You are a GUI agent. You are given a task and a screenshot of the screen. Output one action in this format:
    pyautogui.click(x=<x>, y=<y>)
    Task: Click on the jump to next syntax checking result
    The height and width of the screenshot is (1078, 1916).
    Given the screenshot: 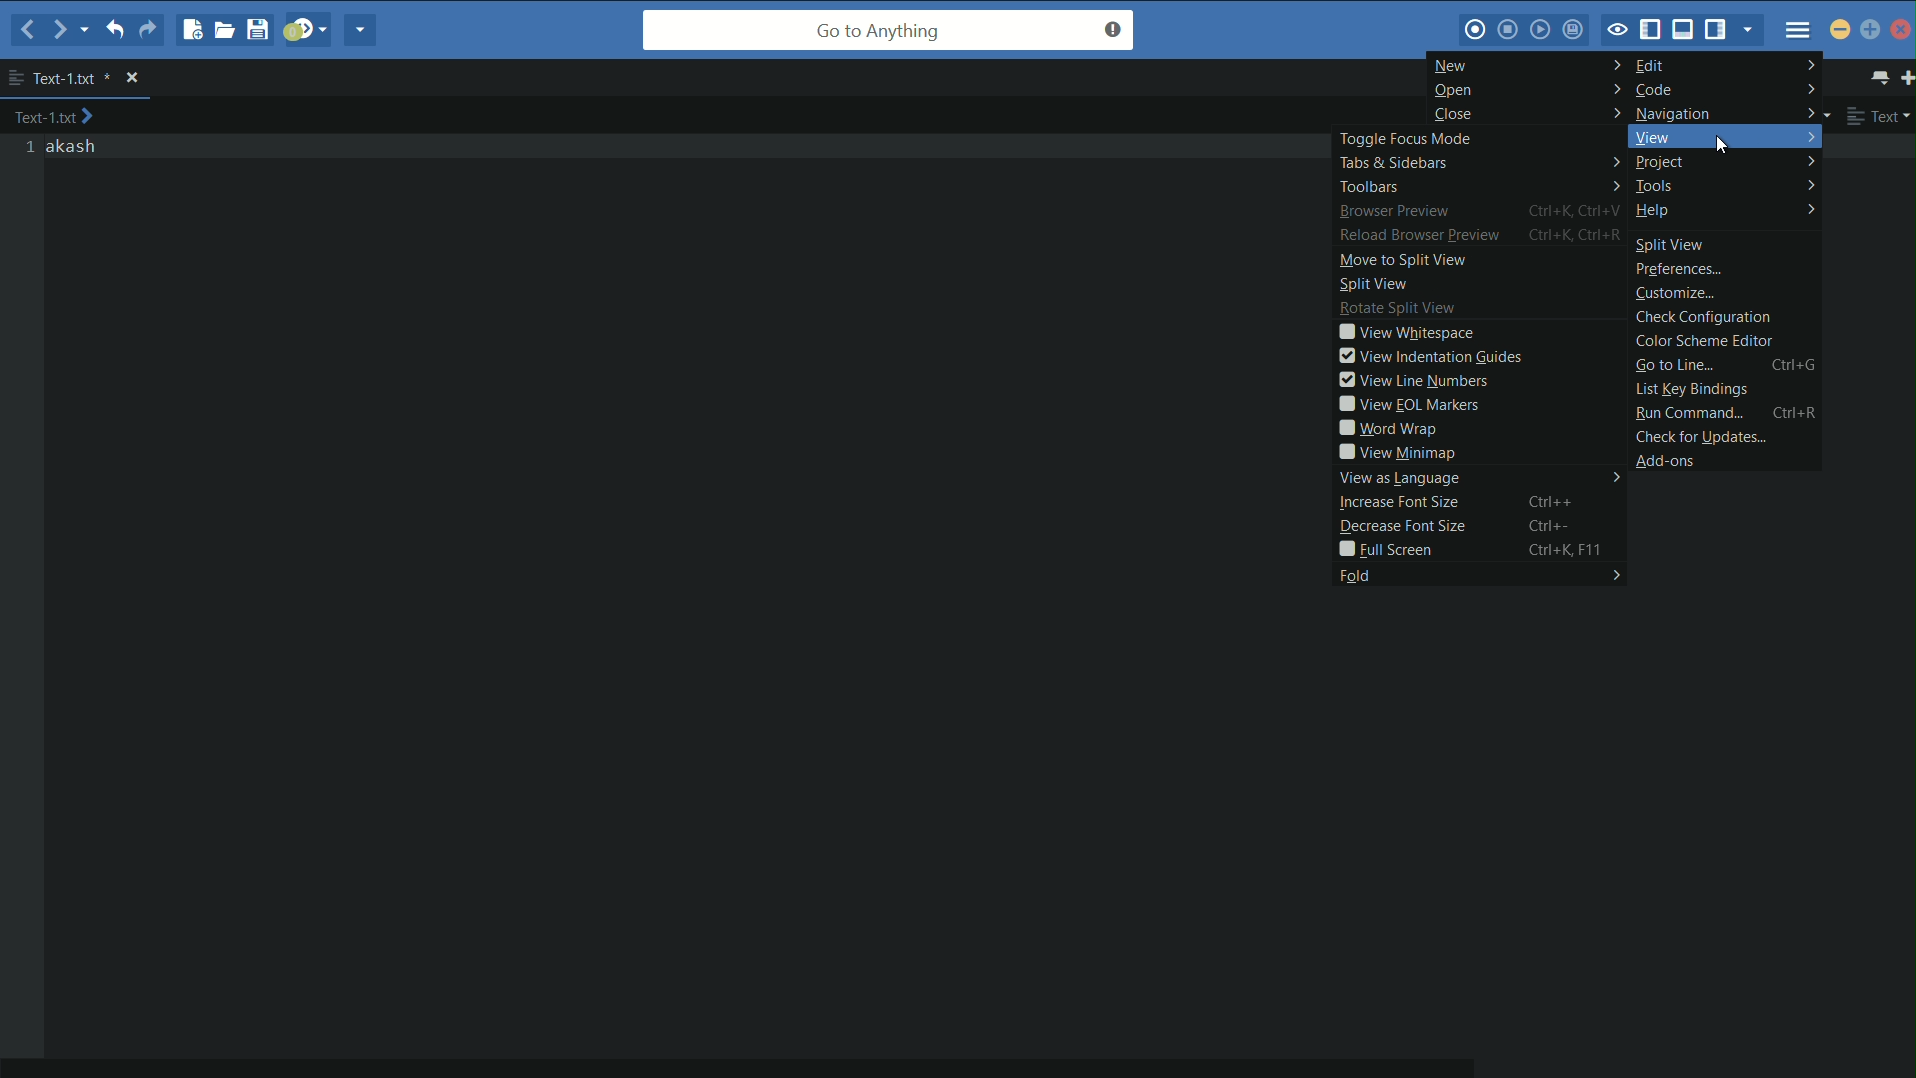 What is the action you would take?
    pyautogui.click(x=306, y=28)
    